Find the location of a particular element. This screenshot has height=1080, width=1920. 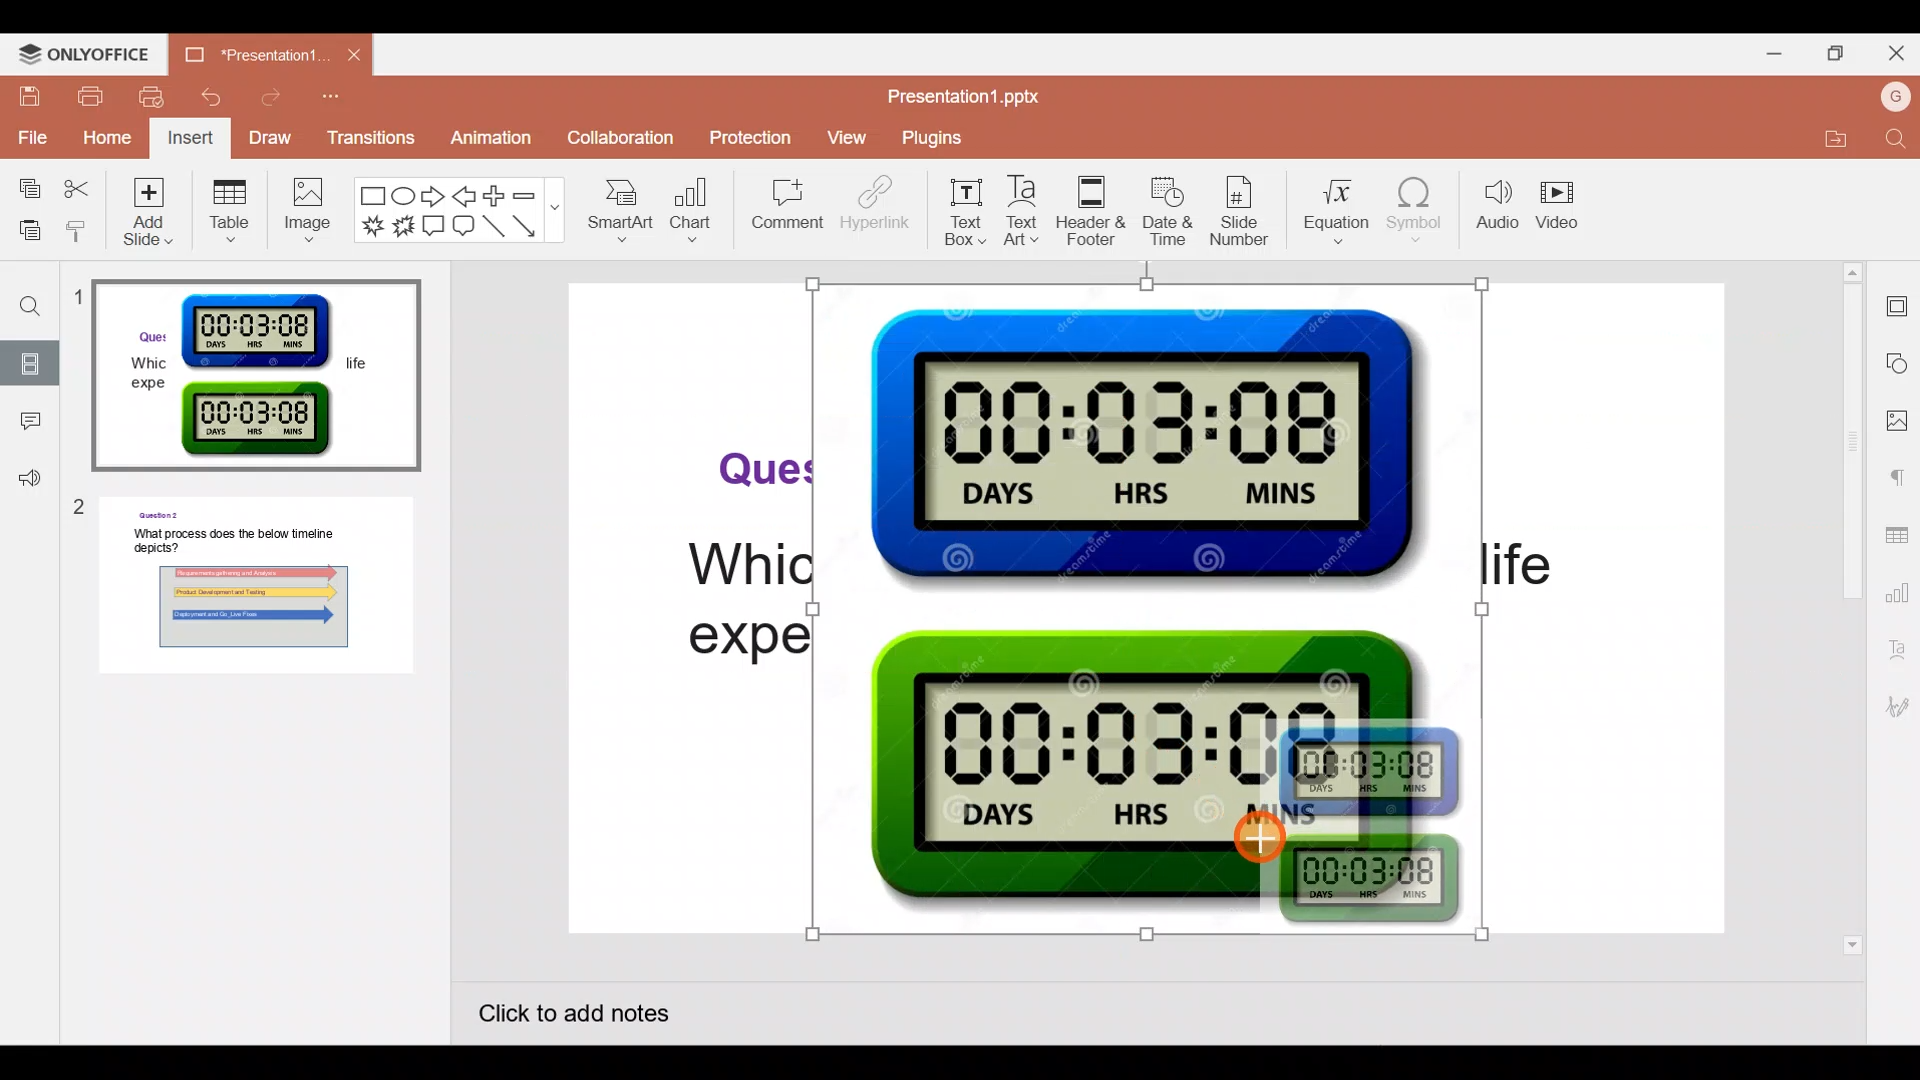

Arrow is located at coordinates (530, 229).